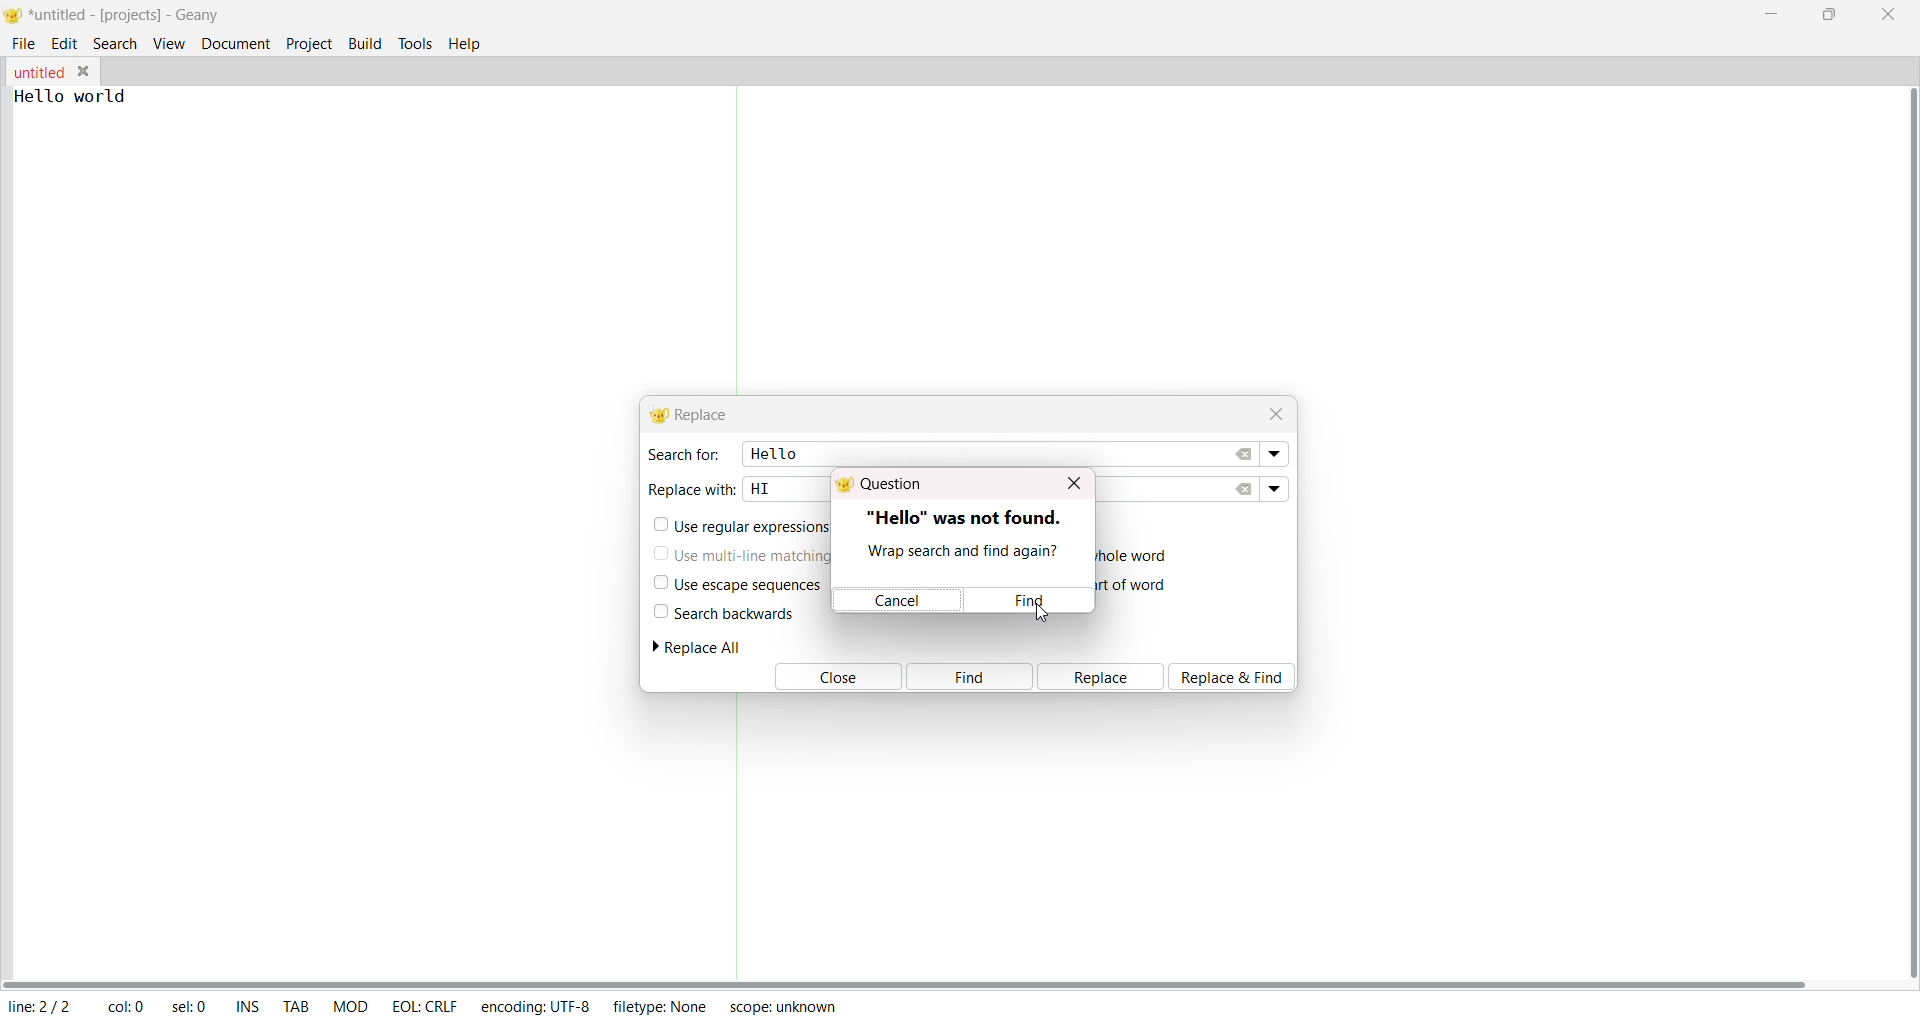 The height and width of the screenshot is (1018, 1920). What do you see at coordinates (25, 41) in the screenshot?
I see `file` at bounding box center [25, 41].